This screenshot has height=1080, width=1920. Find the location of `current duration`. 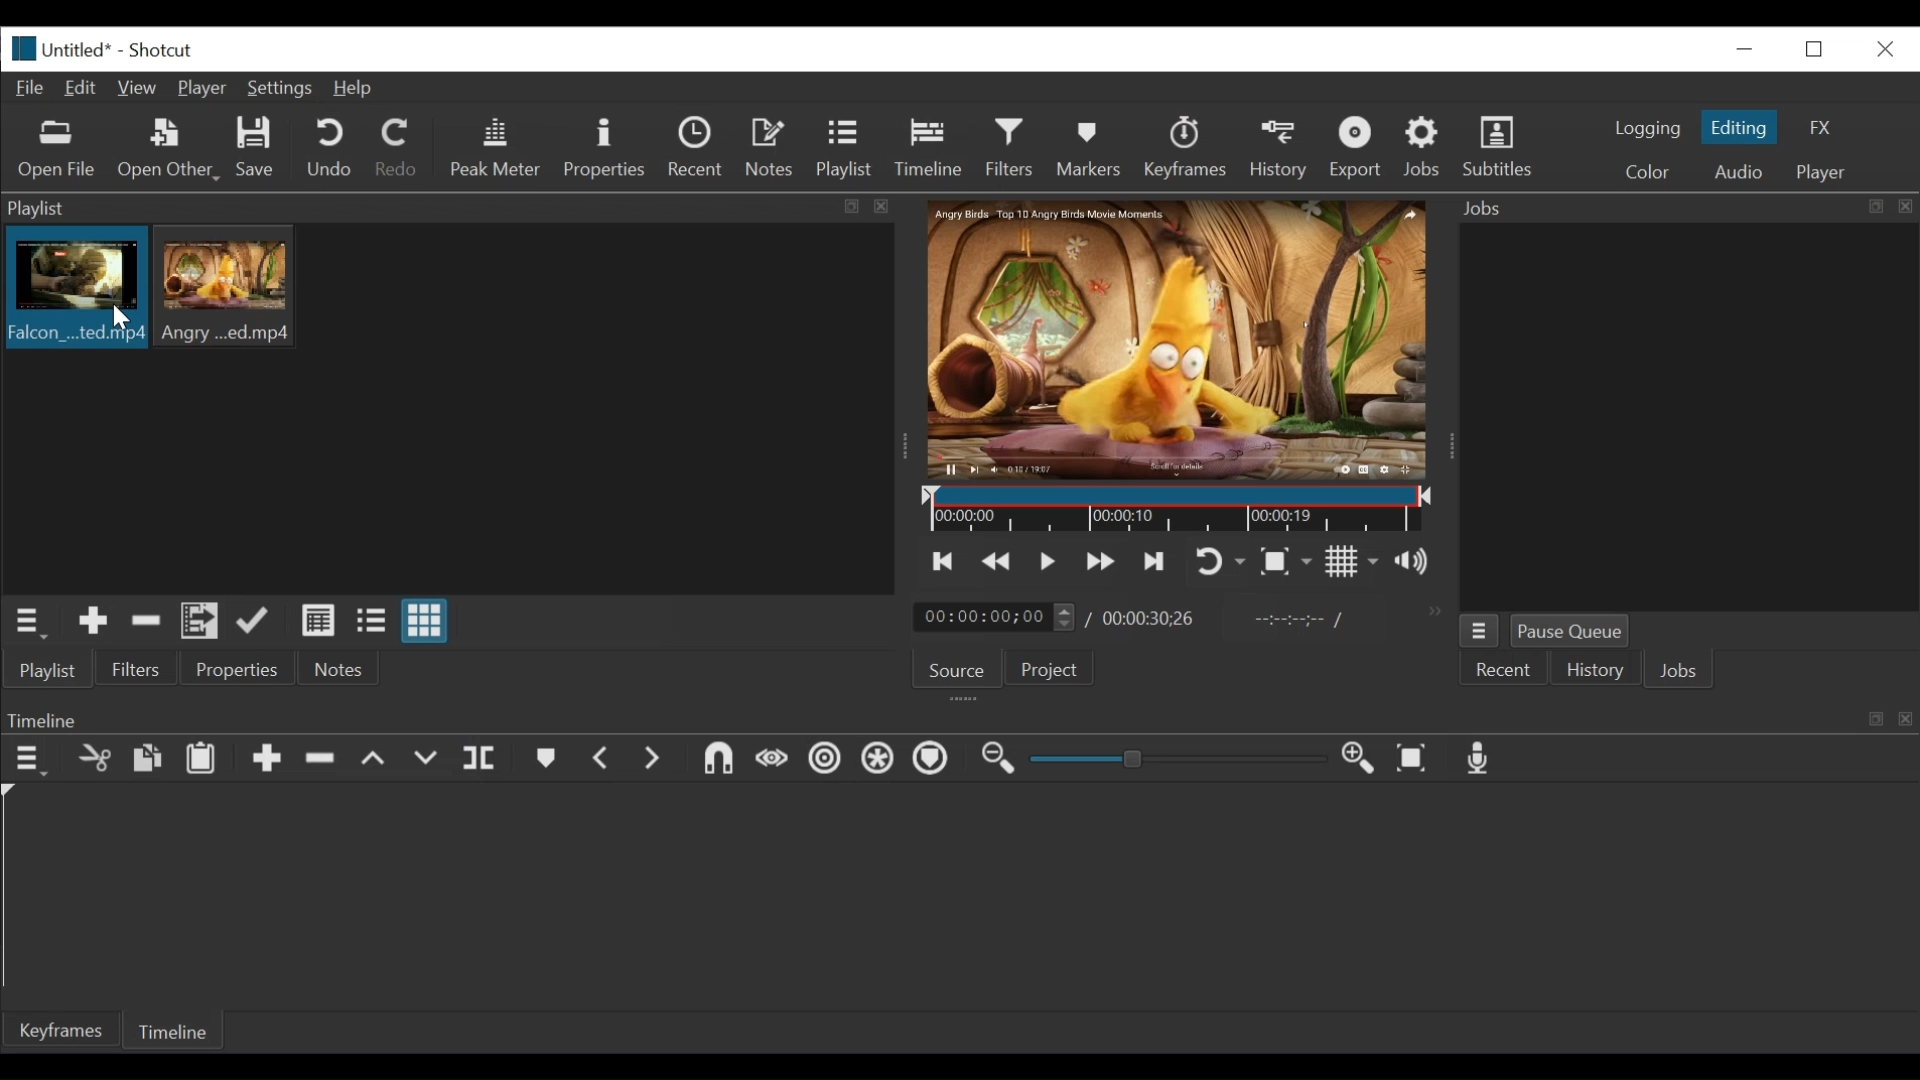

current duration is located at coordinates (997, 618).